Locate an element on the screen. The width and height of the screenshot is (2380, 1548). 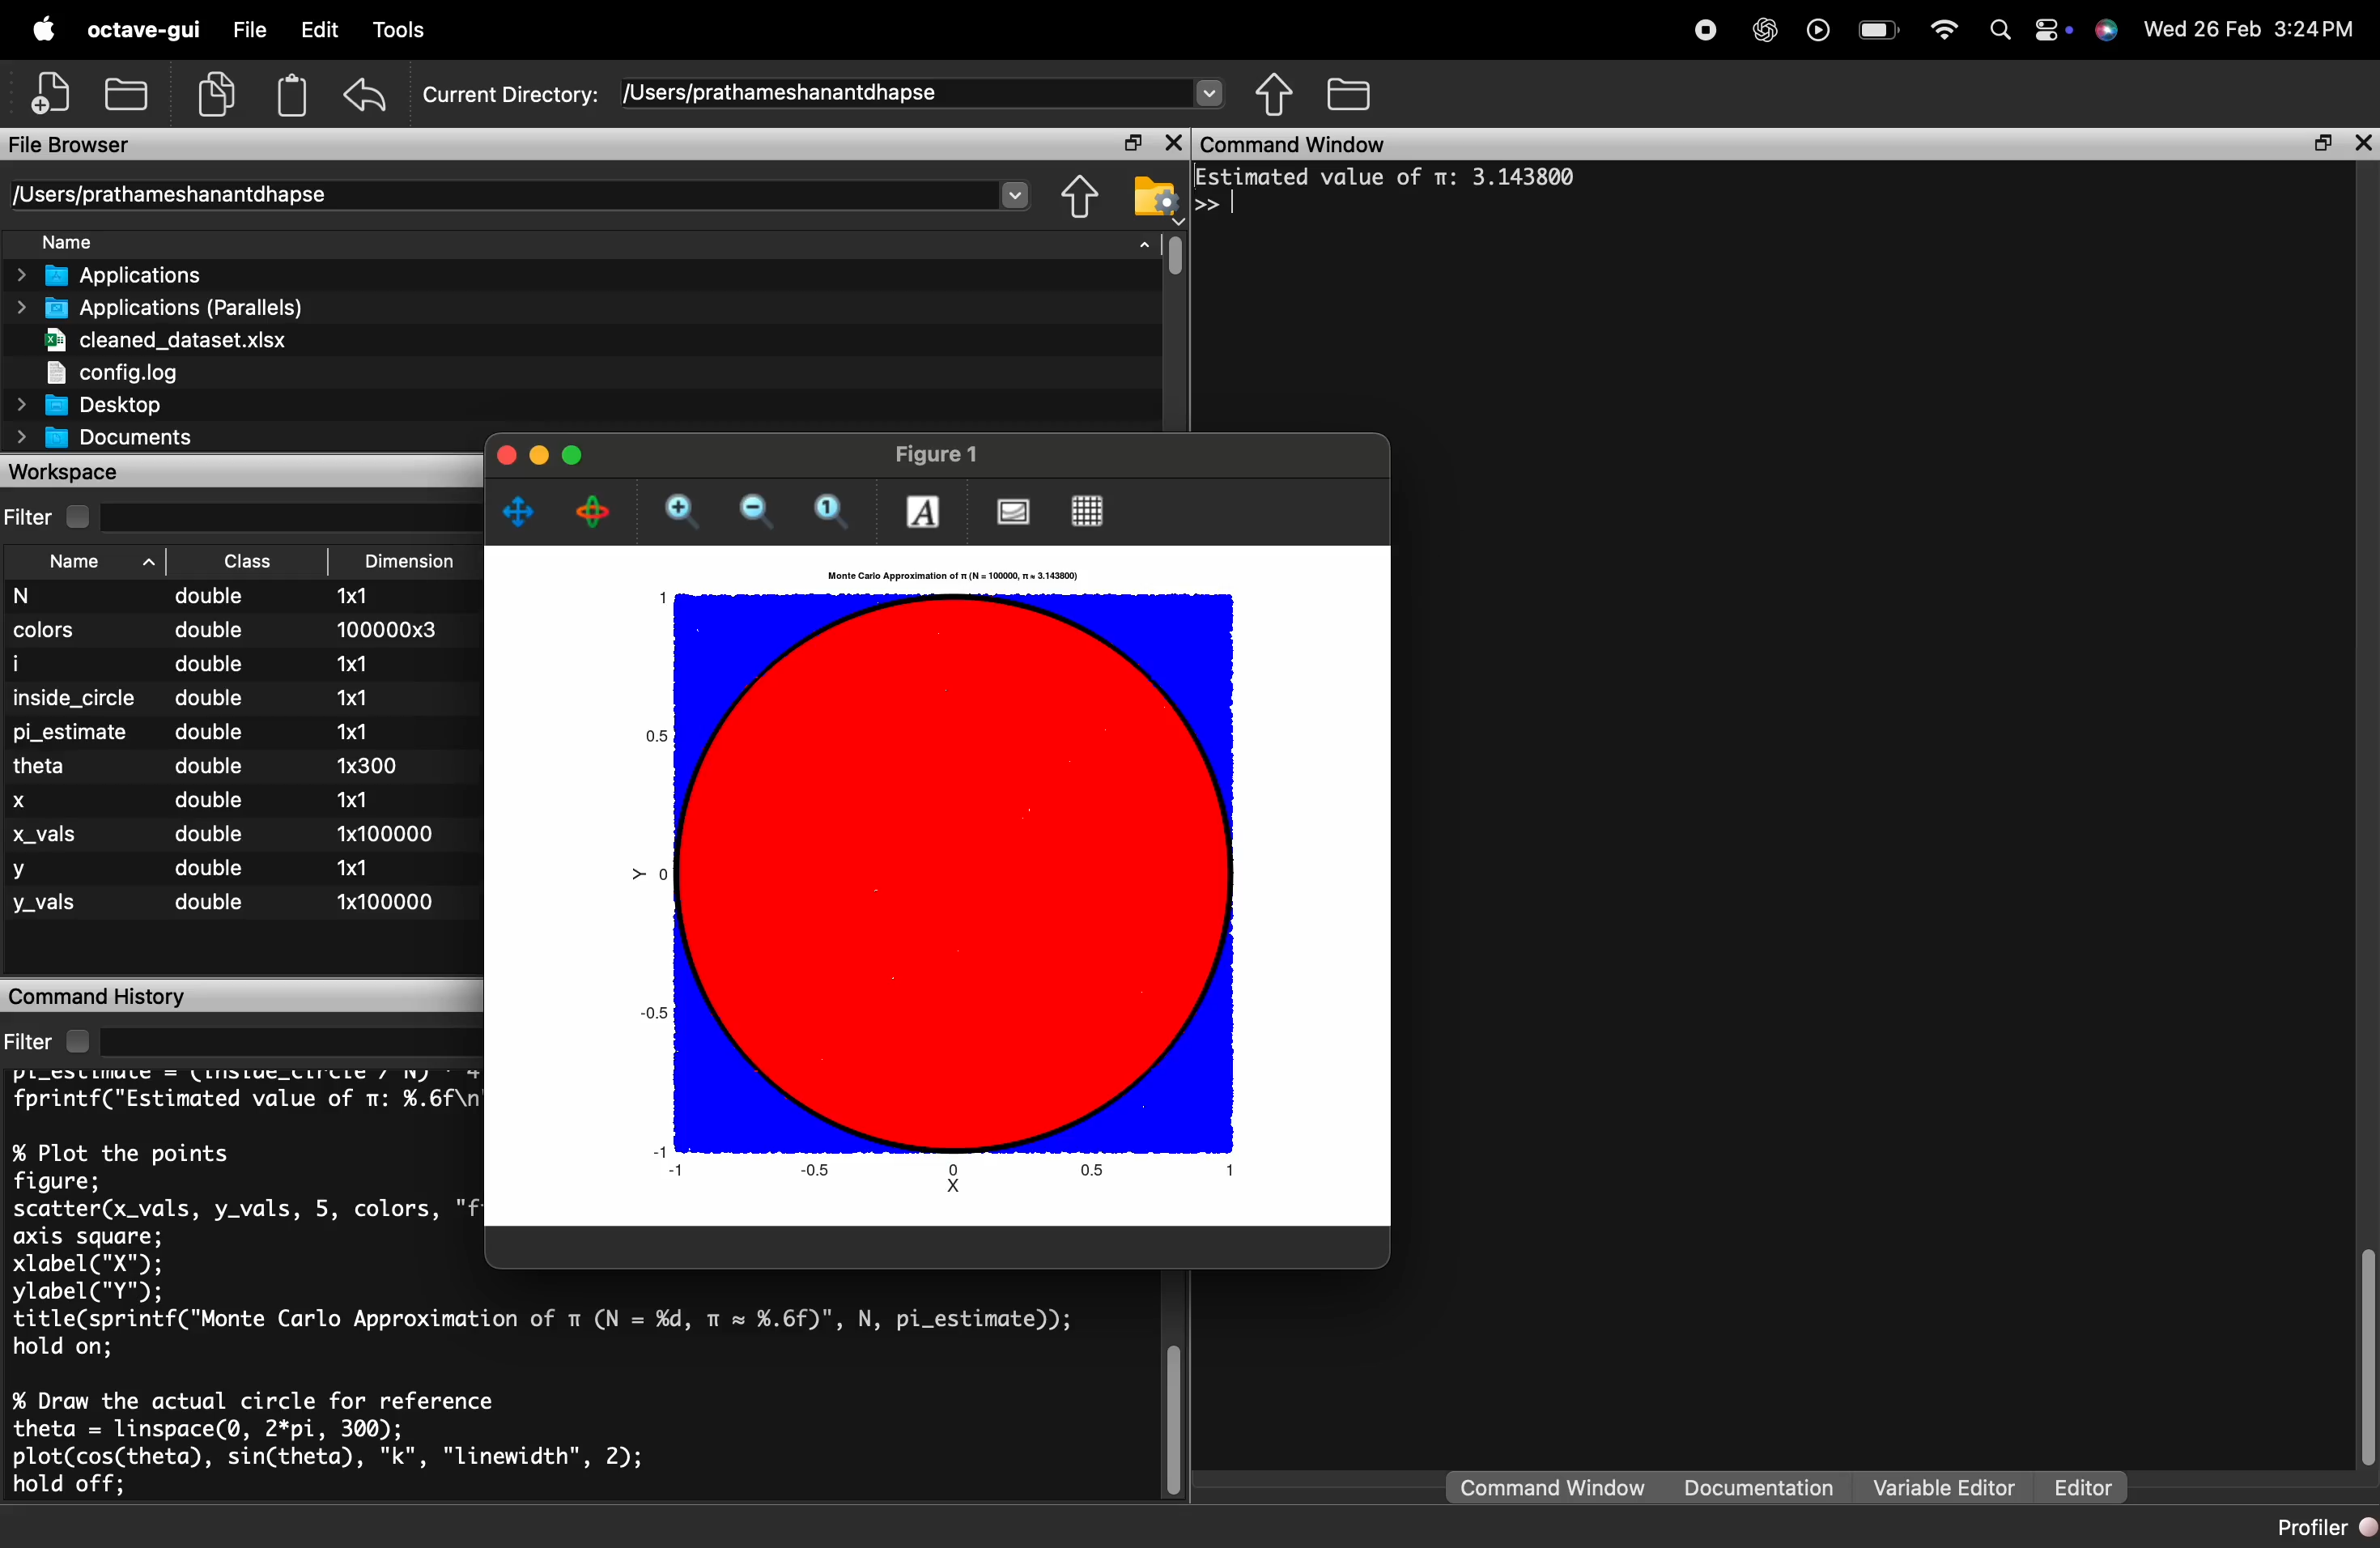
config.log is located at coordinates (160, 370).